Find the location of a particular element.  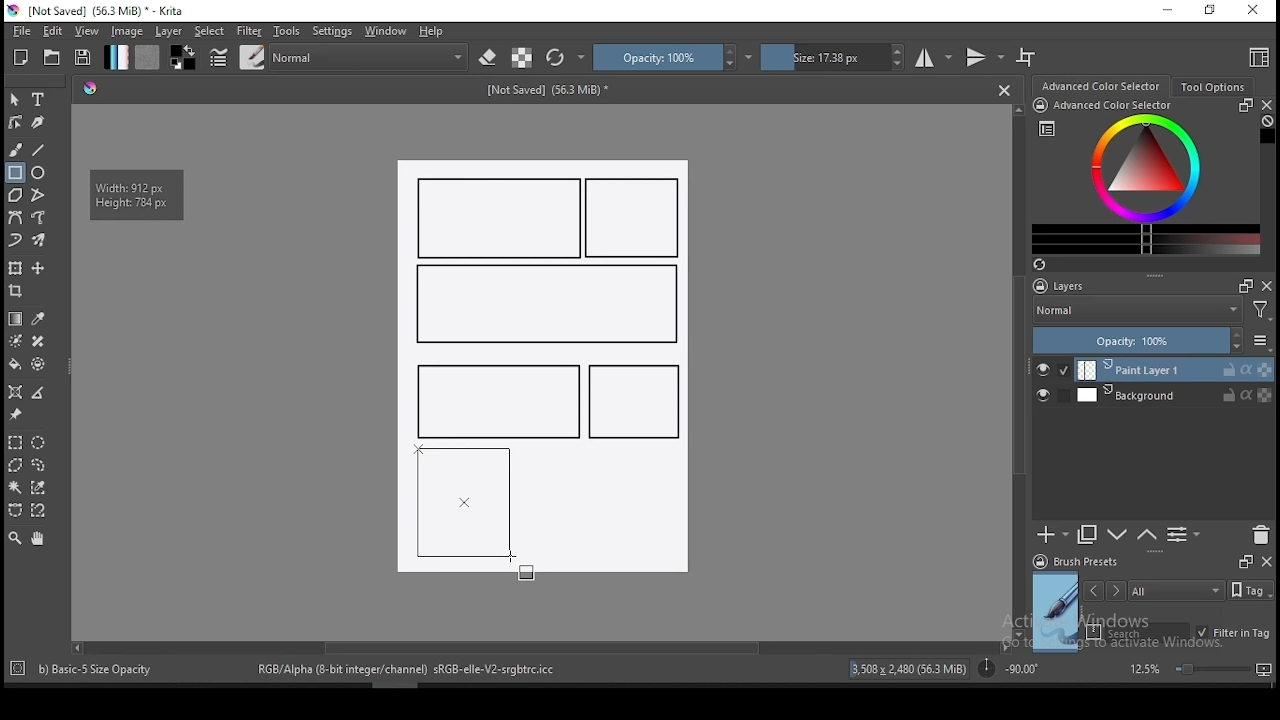

select shapes tool is located at coordinates (15, 99).